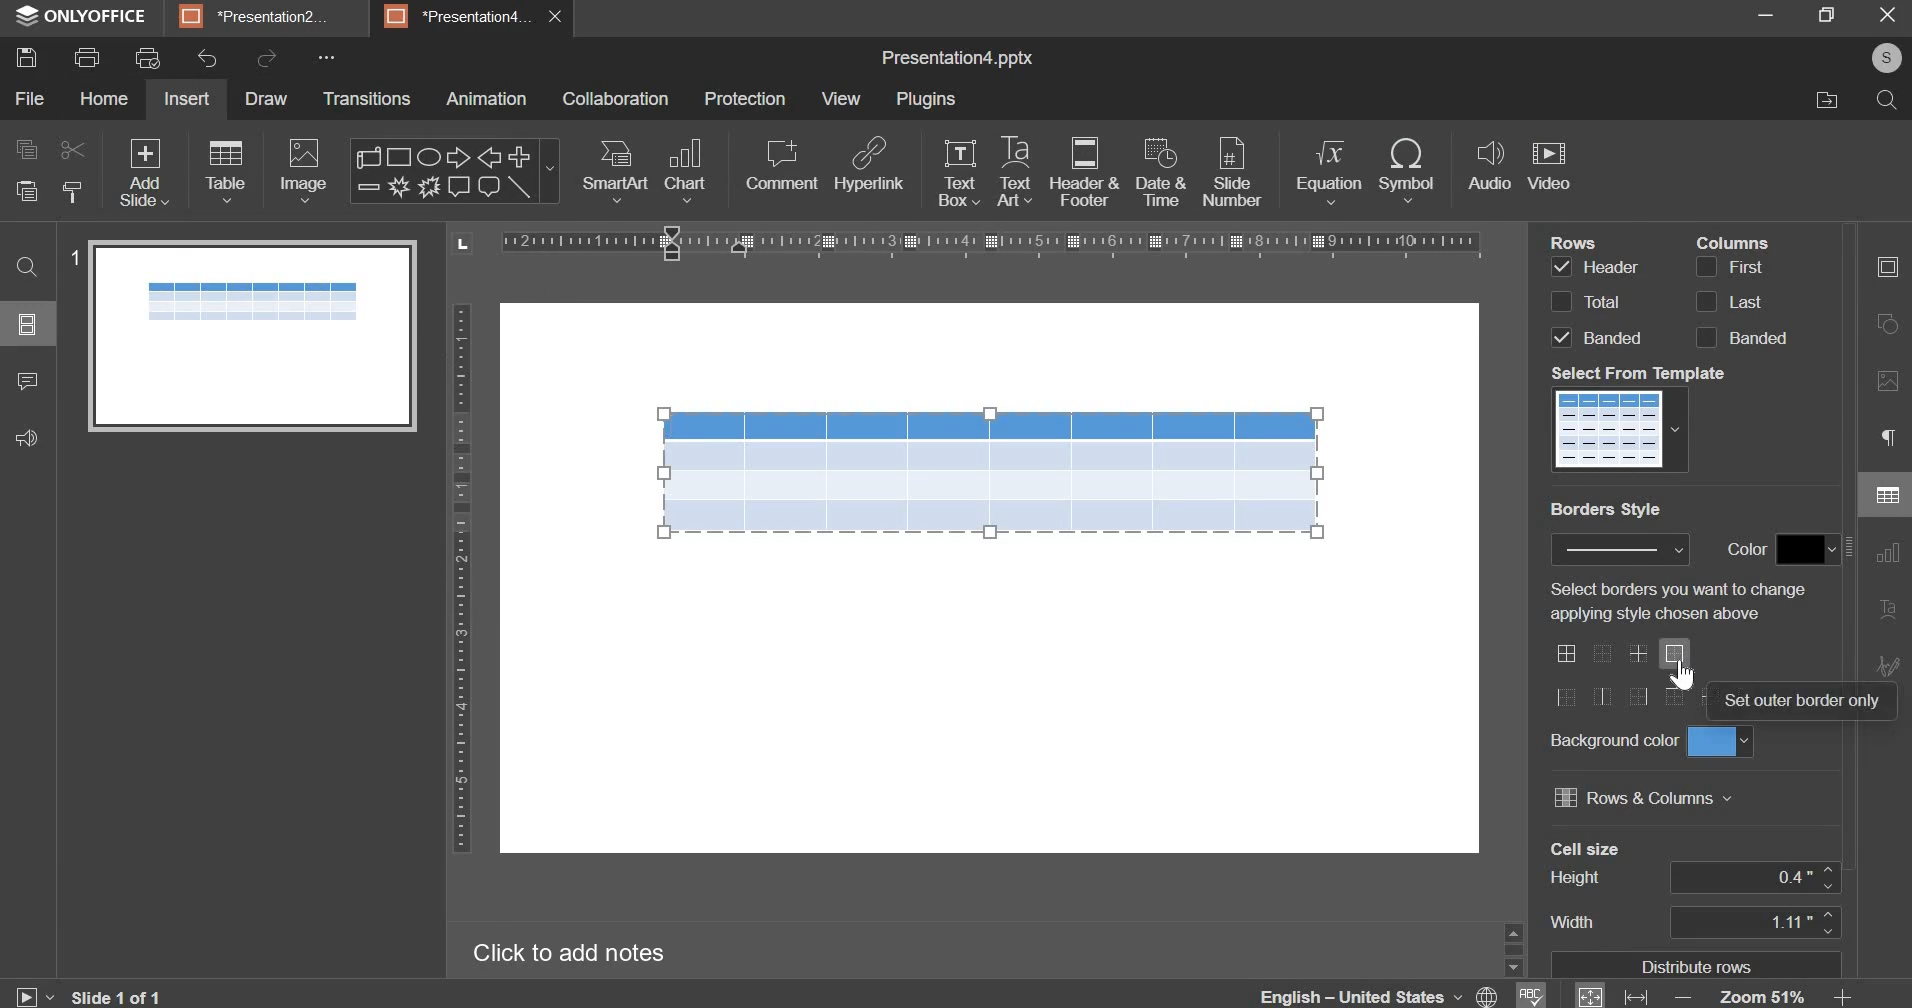  I want to click on draw, so click(265, 99).